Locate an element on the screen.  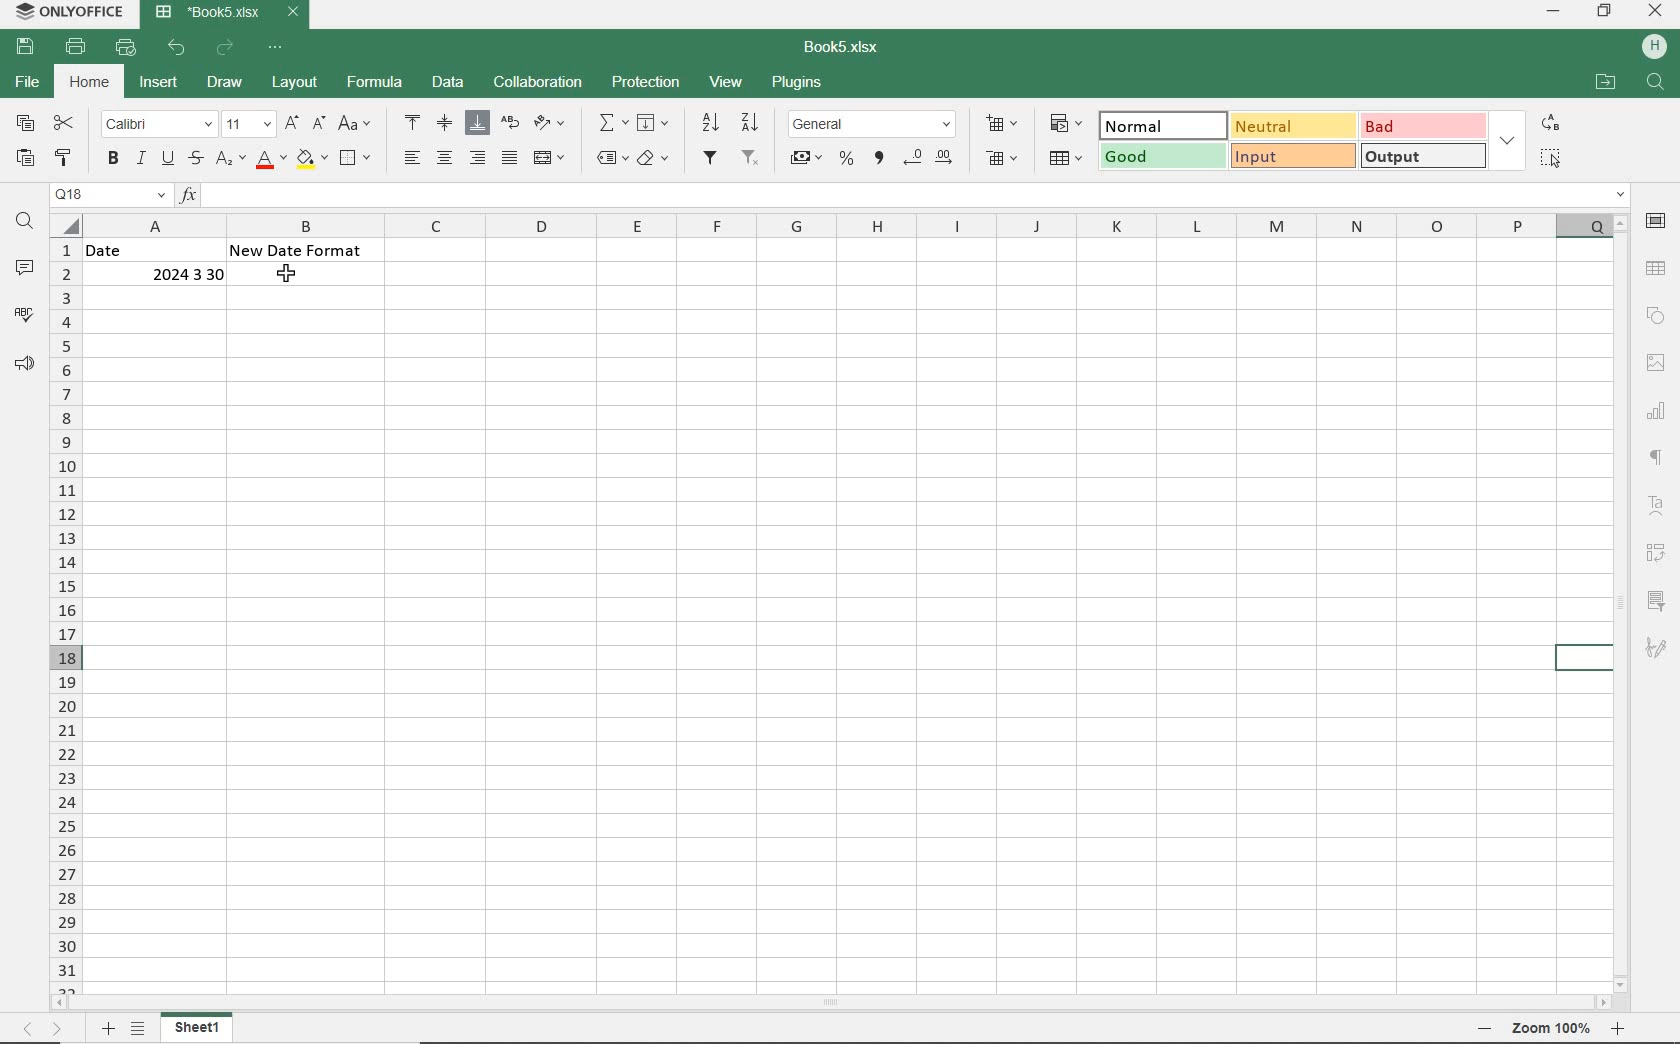
FONT COLOR is located at coordinates (270, 162).